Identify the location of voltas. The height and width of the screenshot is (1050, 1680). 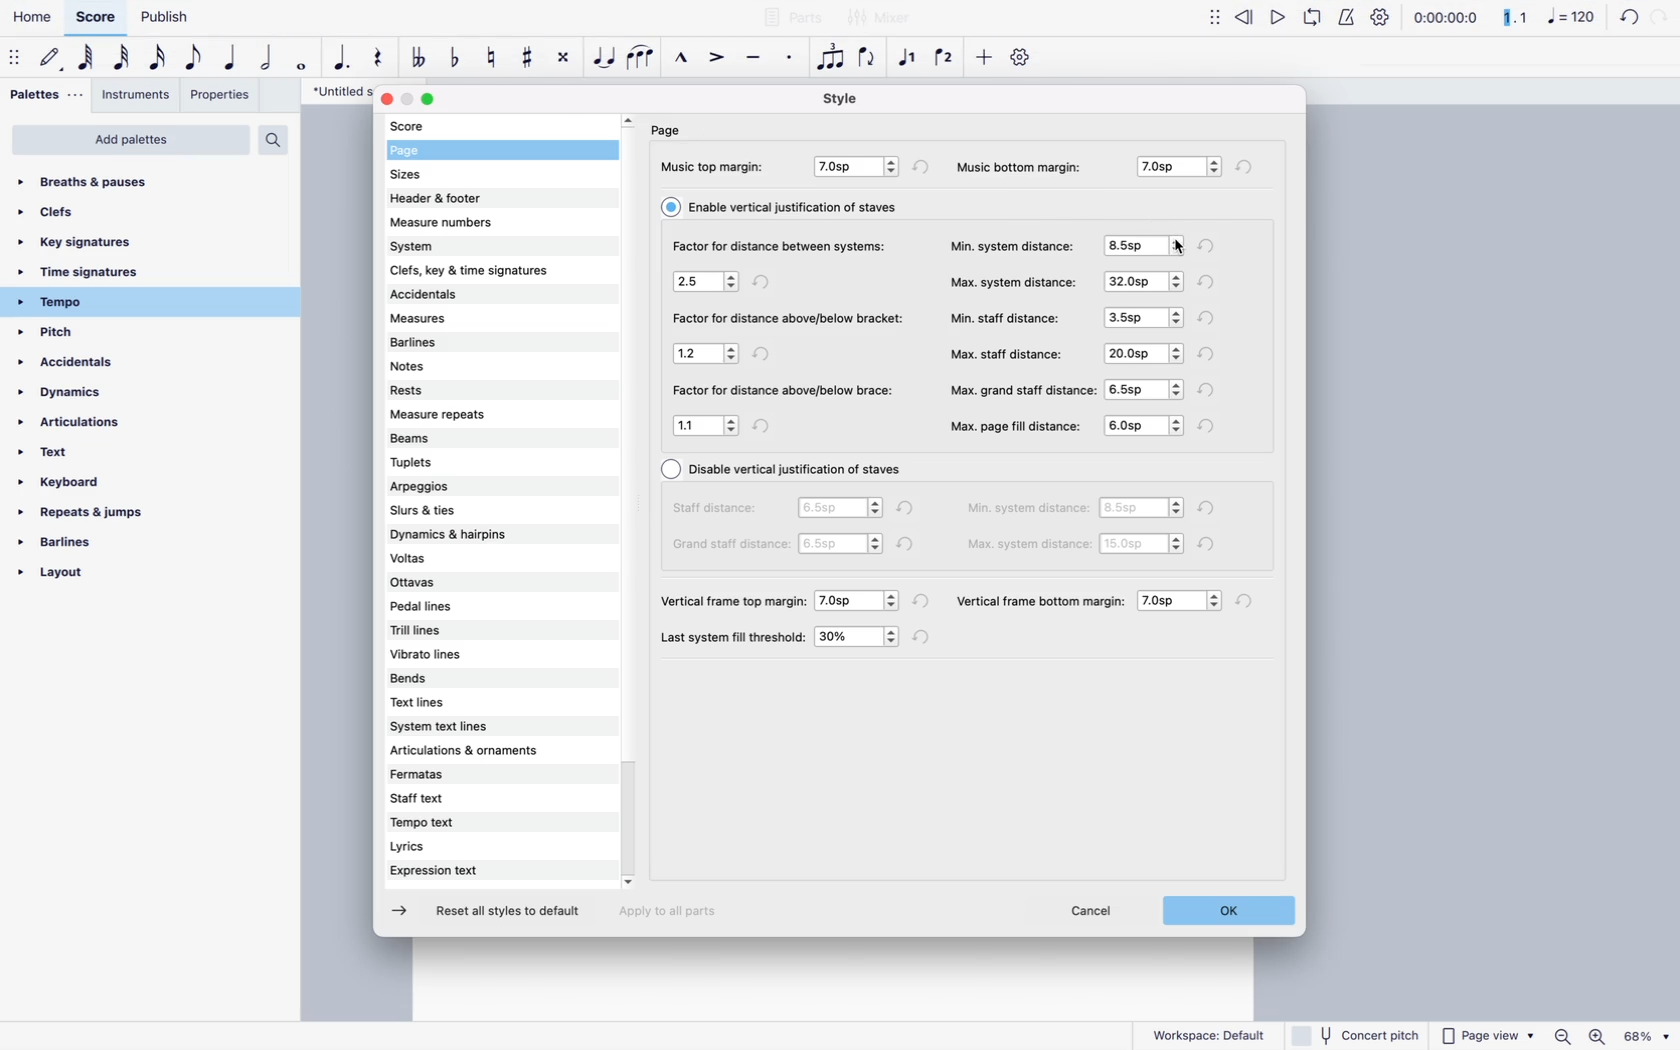
(460, 558).